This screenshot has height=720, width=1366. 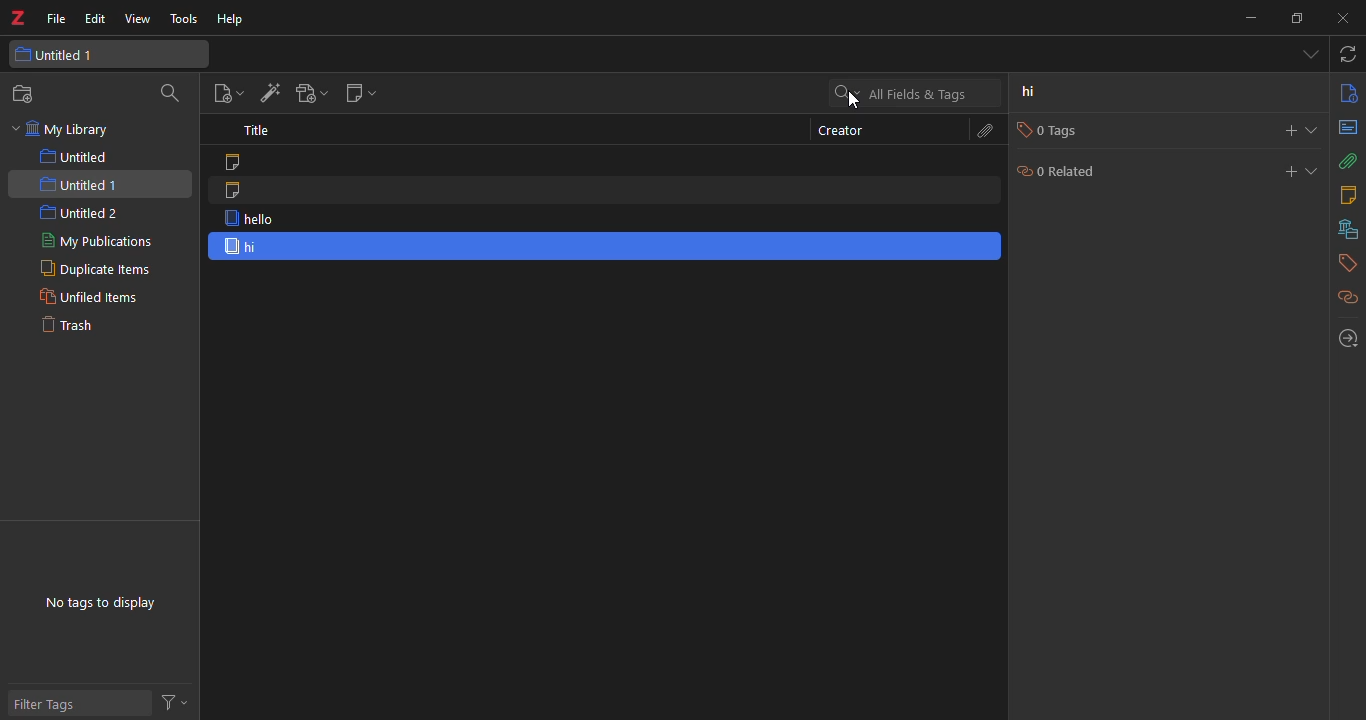 What do you see at coordinates (1349, 55) in the screenshot?
I see `sync` at bounding box center [1349, 55].